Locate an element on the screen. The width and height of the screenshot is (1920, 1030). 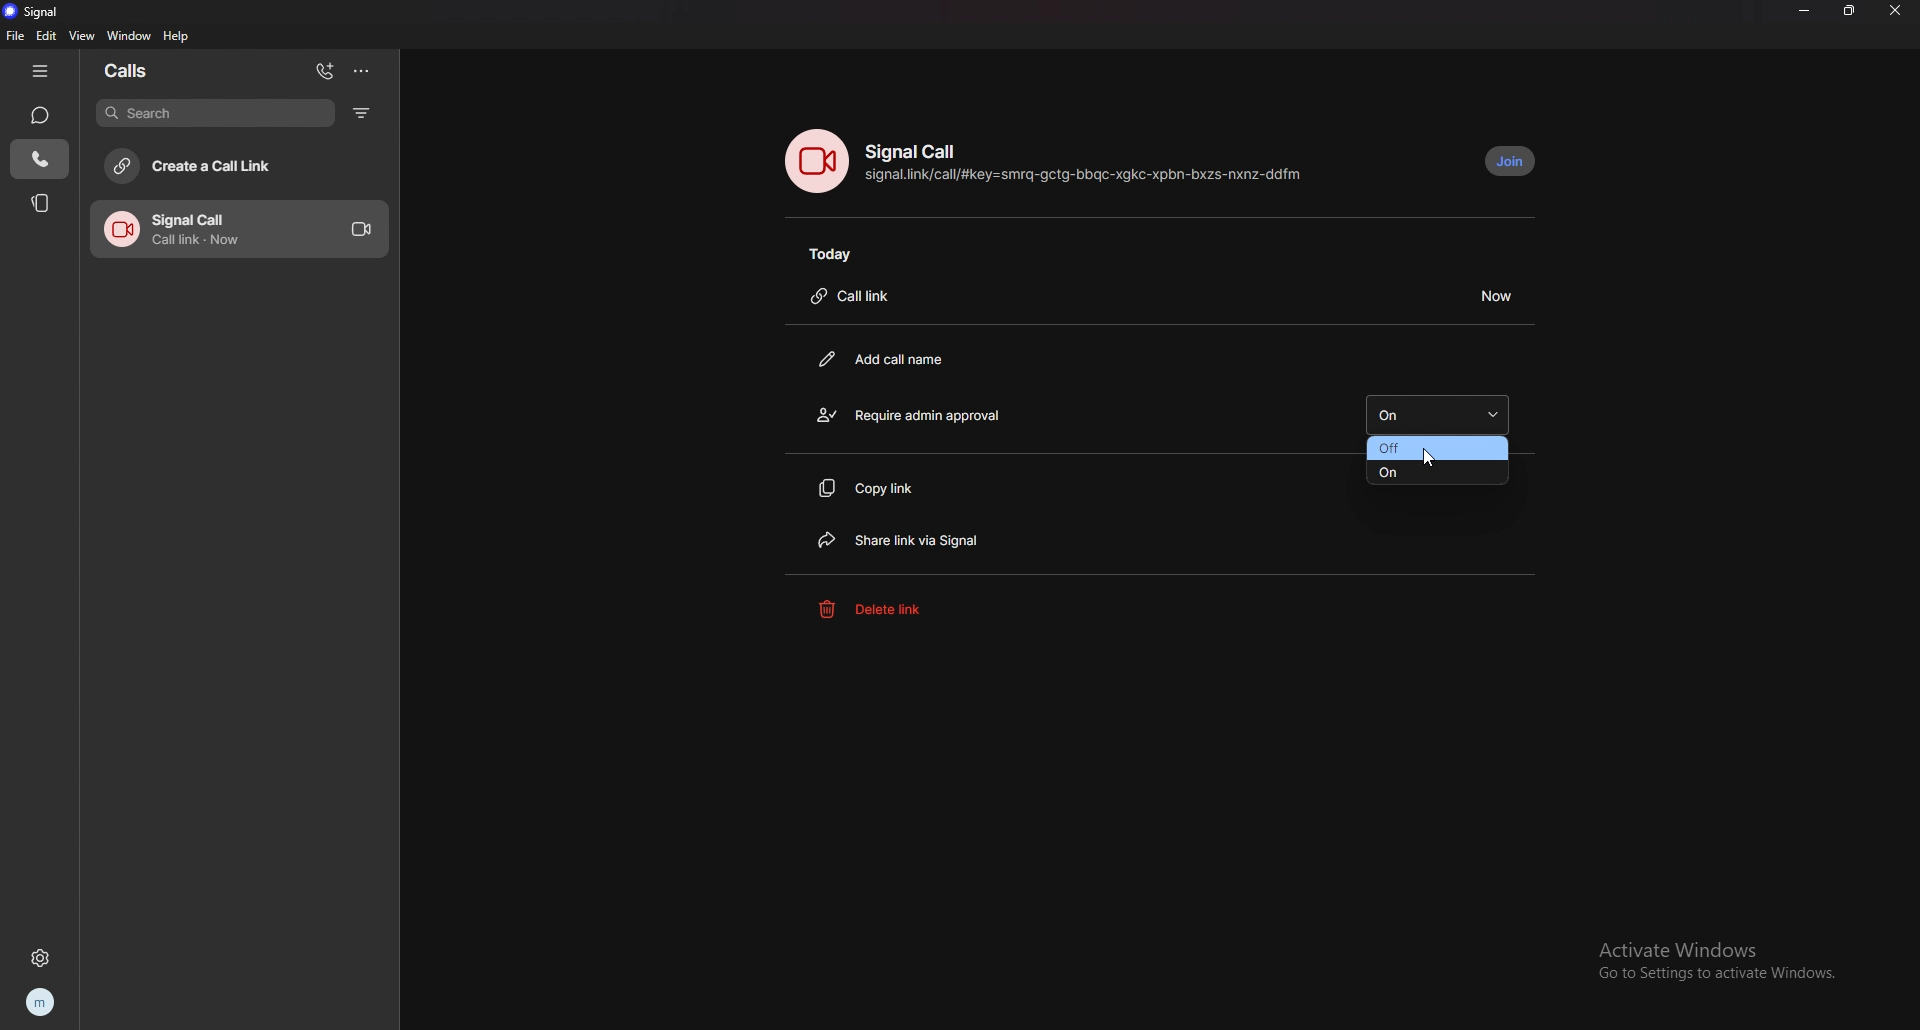
search is located at coordinates (217, 113).